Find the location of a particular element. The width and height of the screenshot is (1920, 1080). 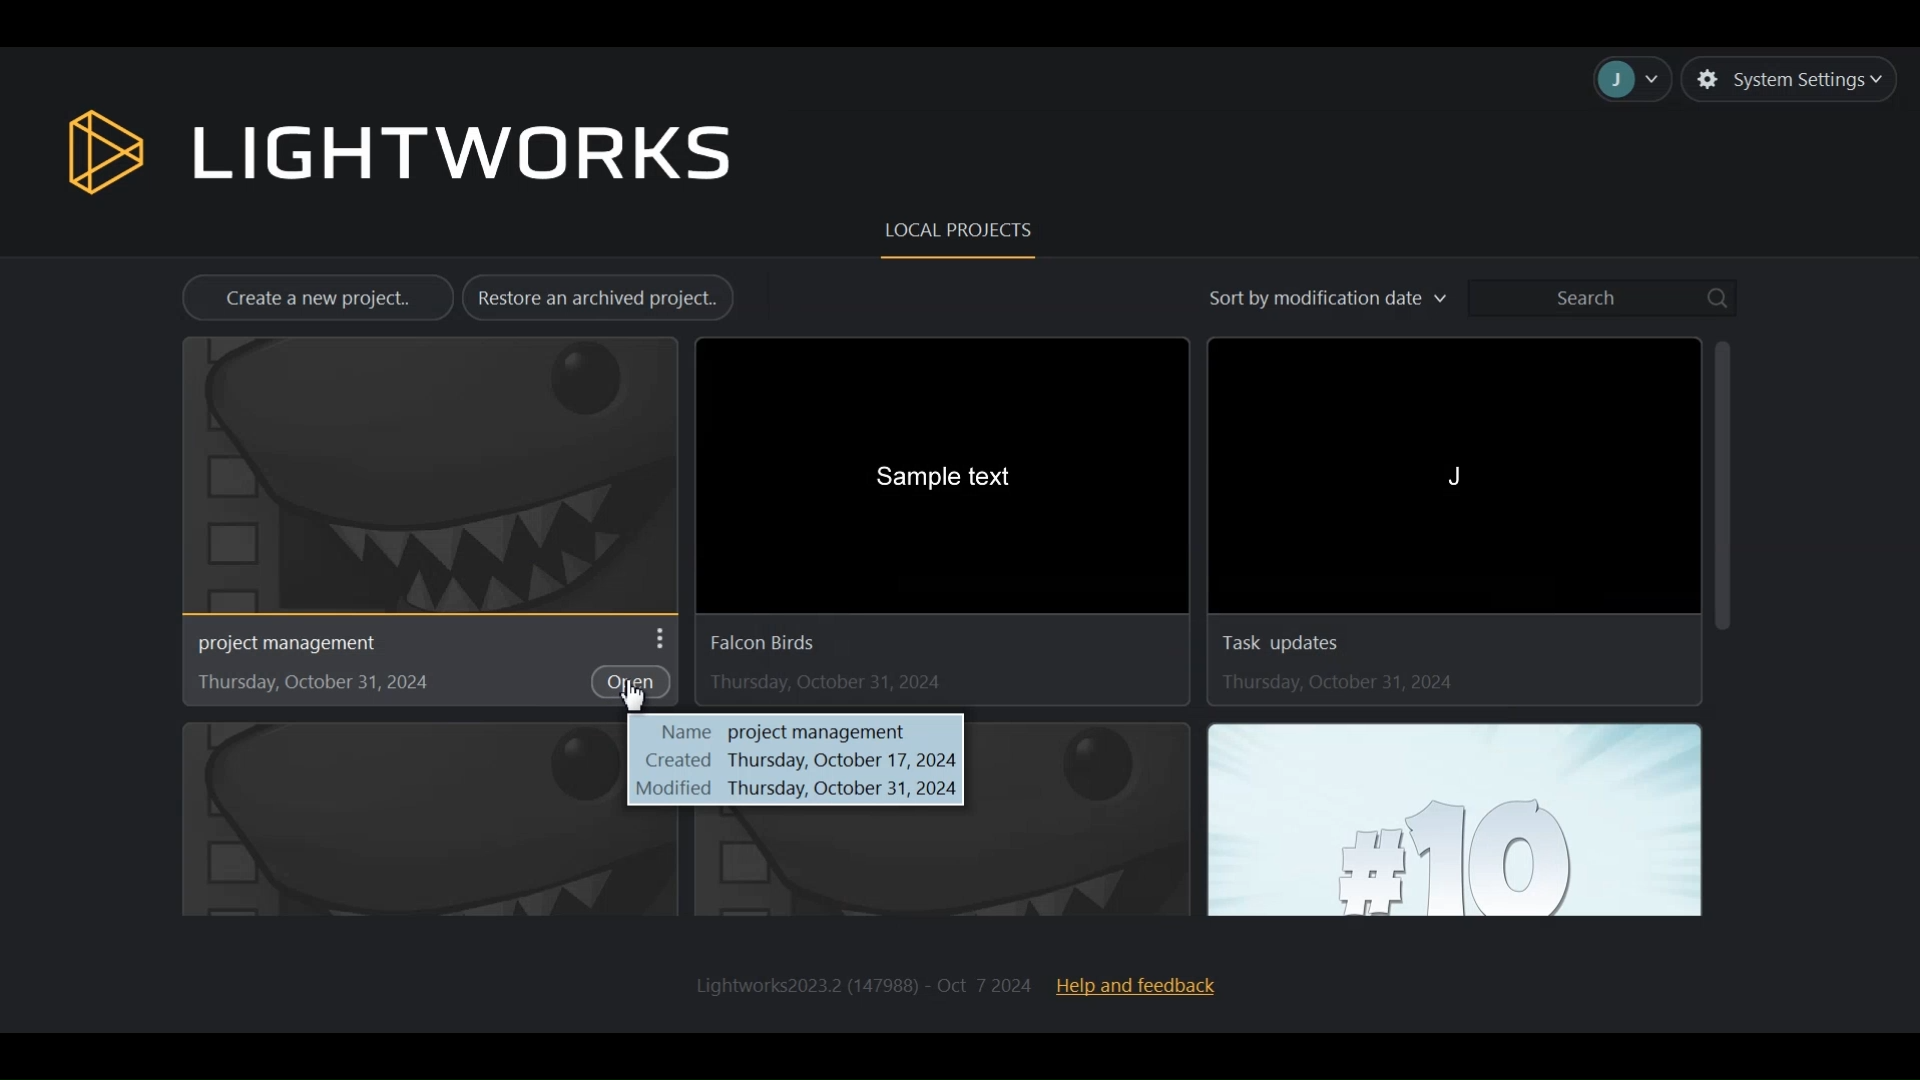

task Update is located at coordinates (1284, 642).